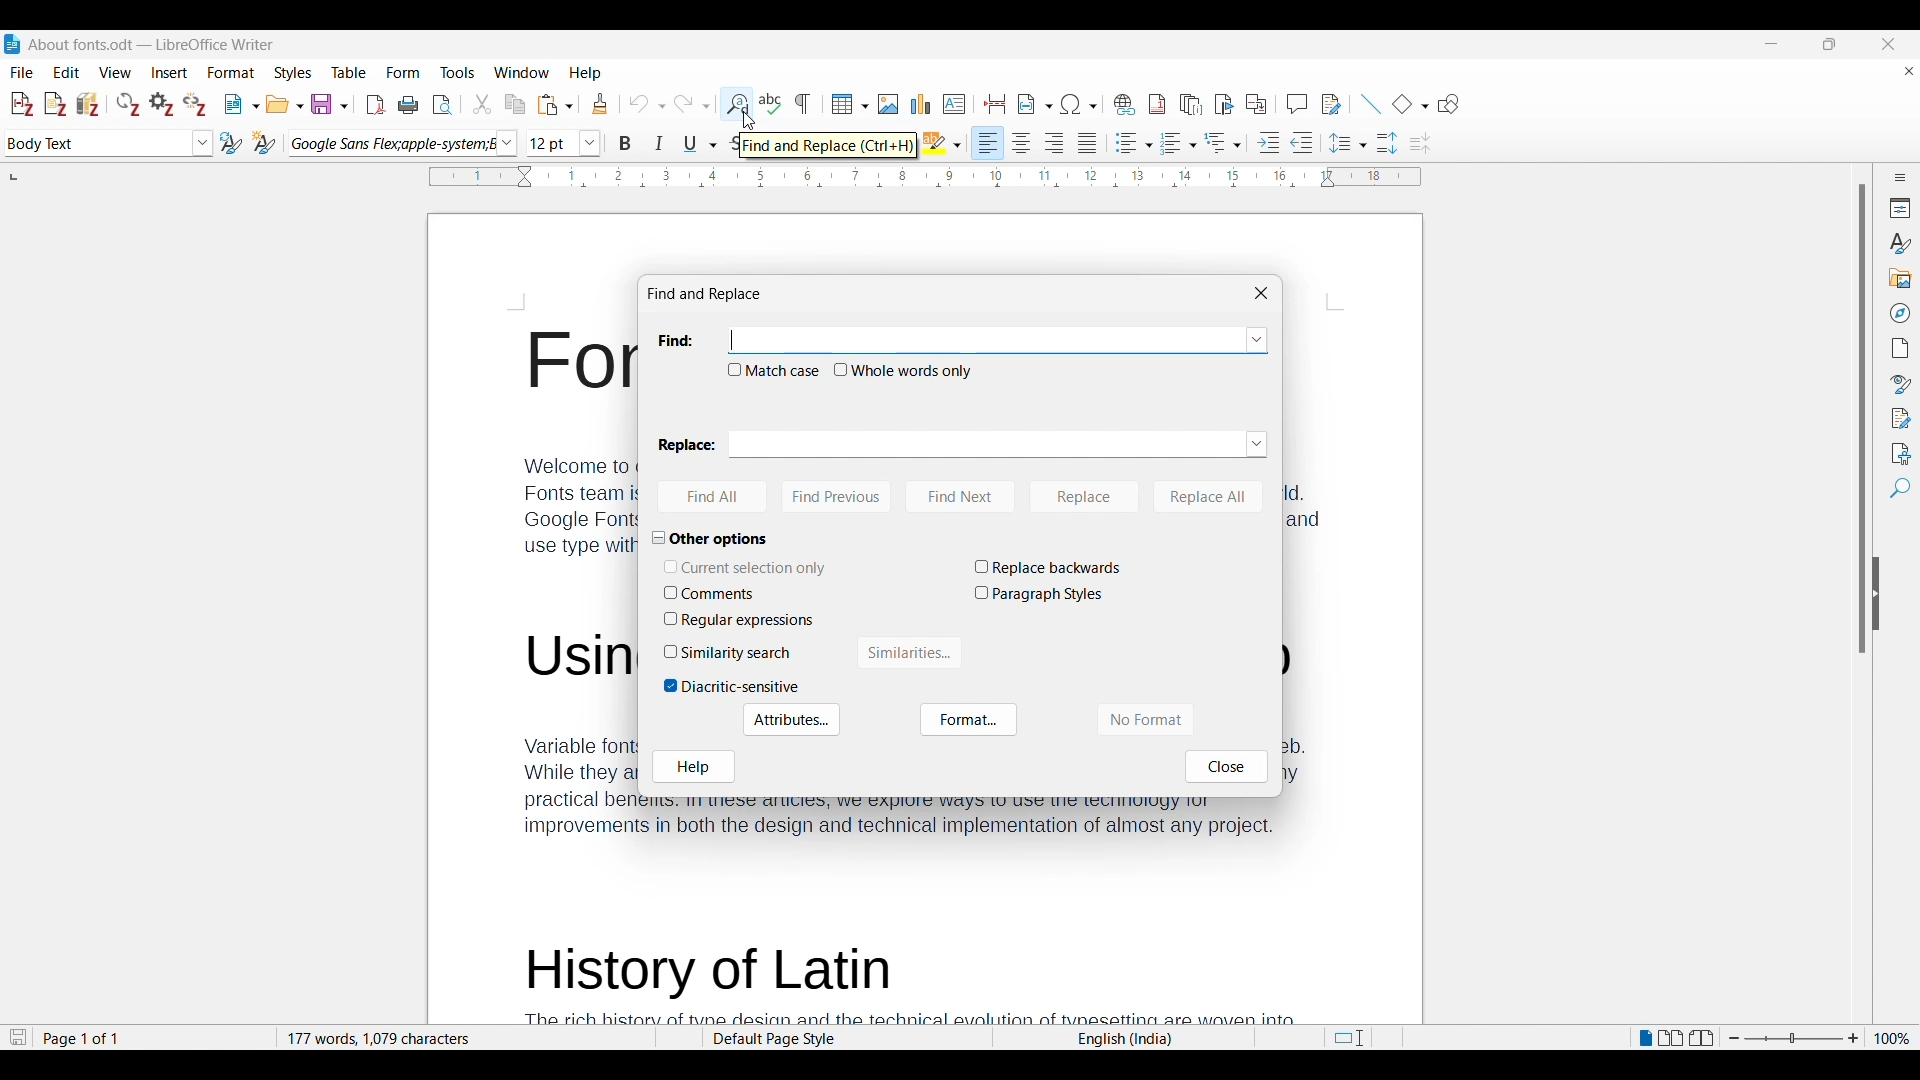  What do you see at coordinates (712, 497) in the screenshot?
I see `Find all` at bounding box center [712, 497].